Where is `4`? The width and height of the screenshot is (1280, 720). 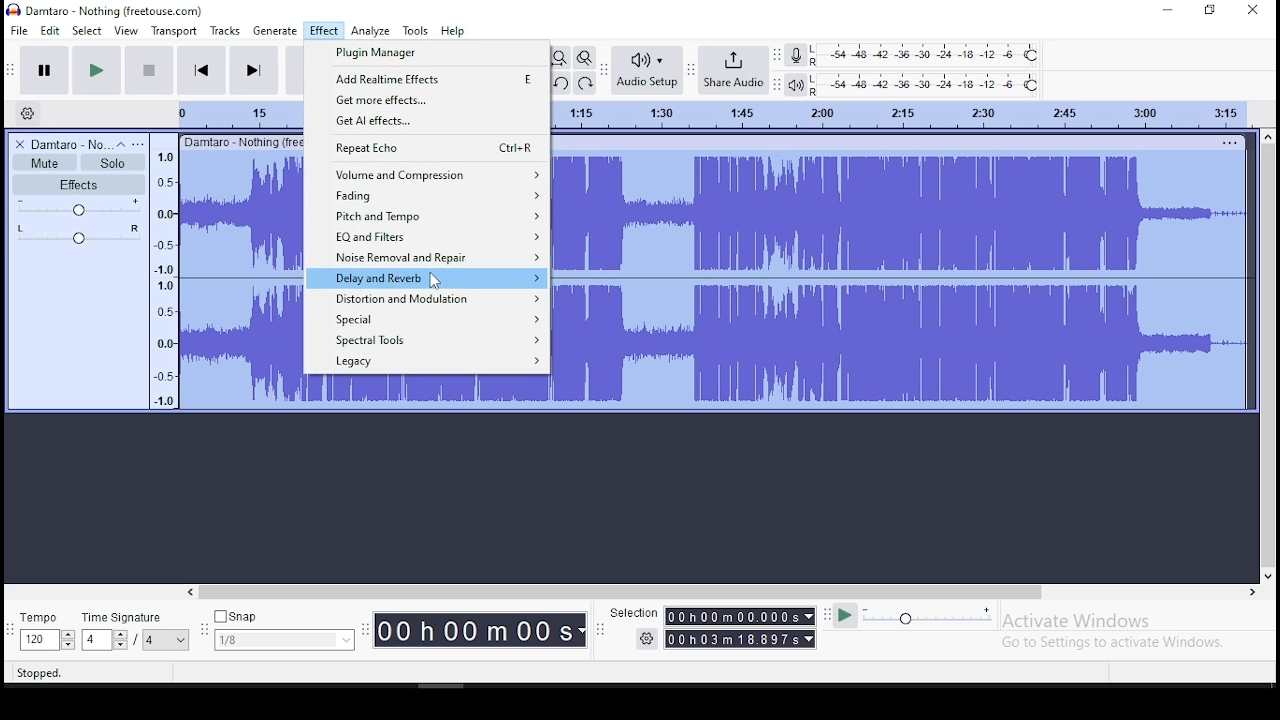 4 is located at coordinates (95, 640).